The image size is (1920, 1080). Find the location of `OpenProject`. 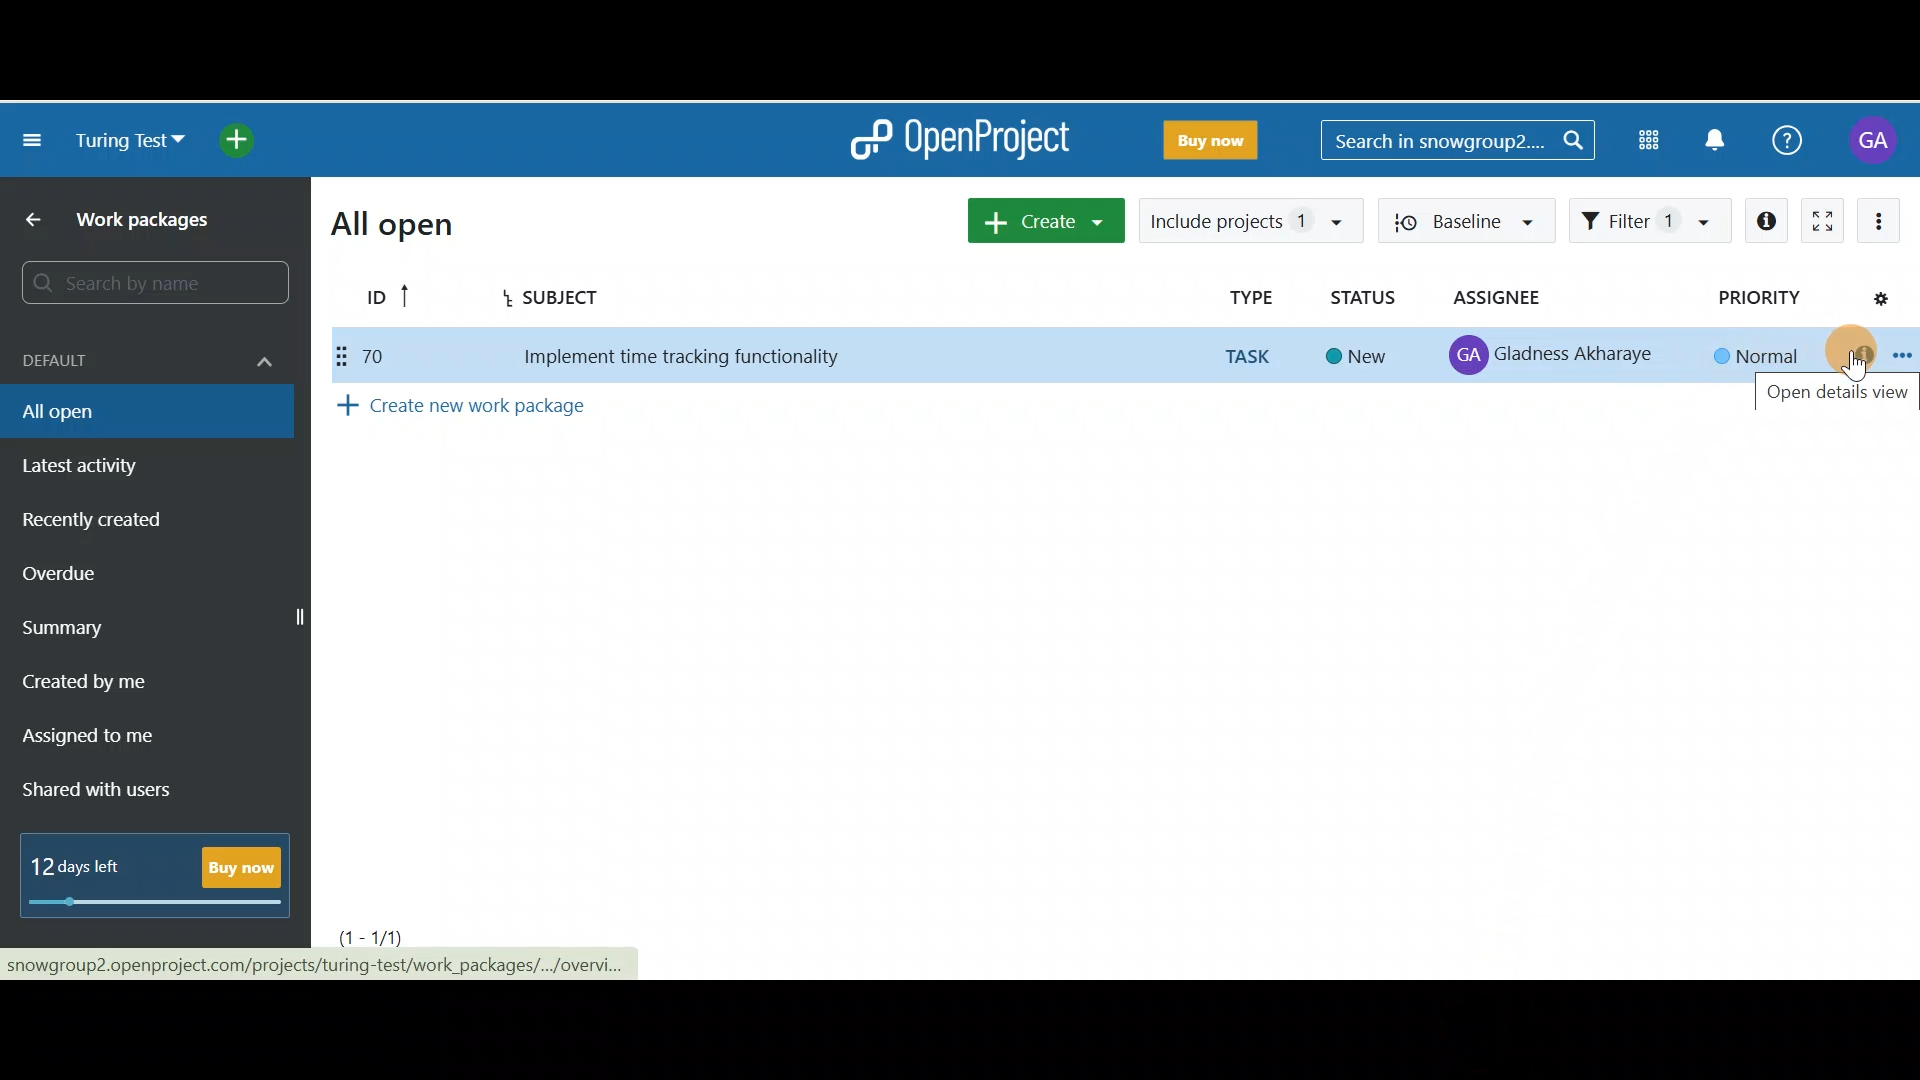

OpenProject is located at coordinates (959, 140).